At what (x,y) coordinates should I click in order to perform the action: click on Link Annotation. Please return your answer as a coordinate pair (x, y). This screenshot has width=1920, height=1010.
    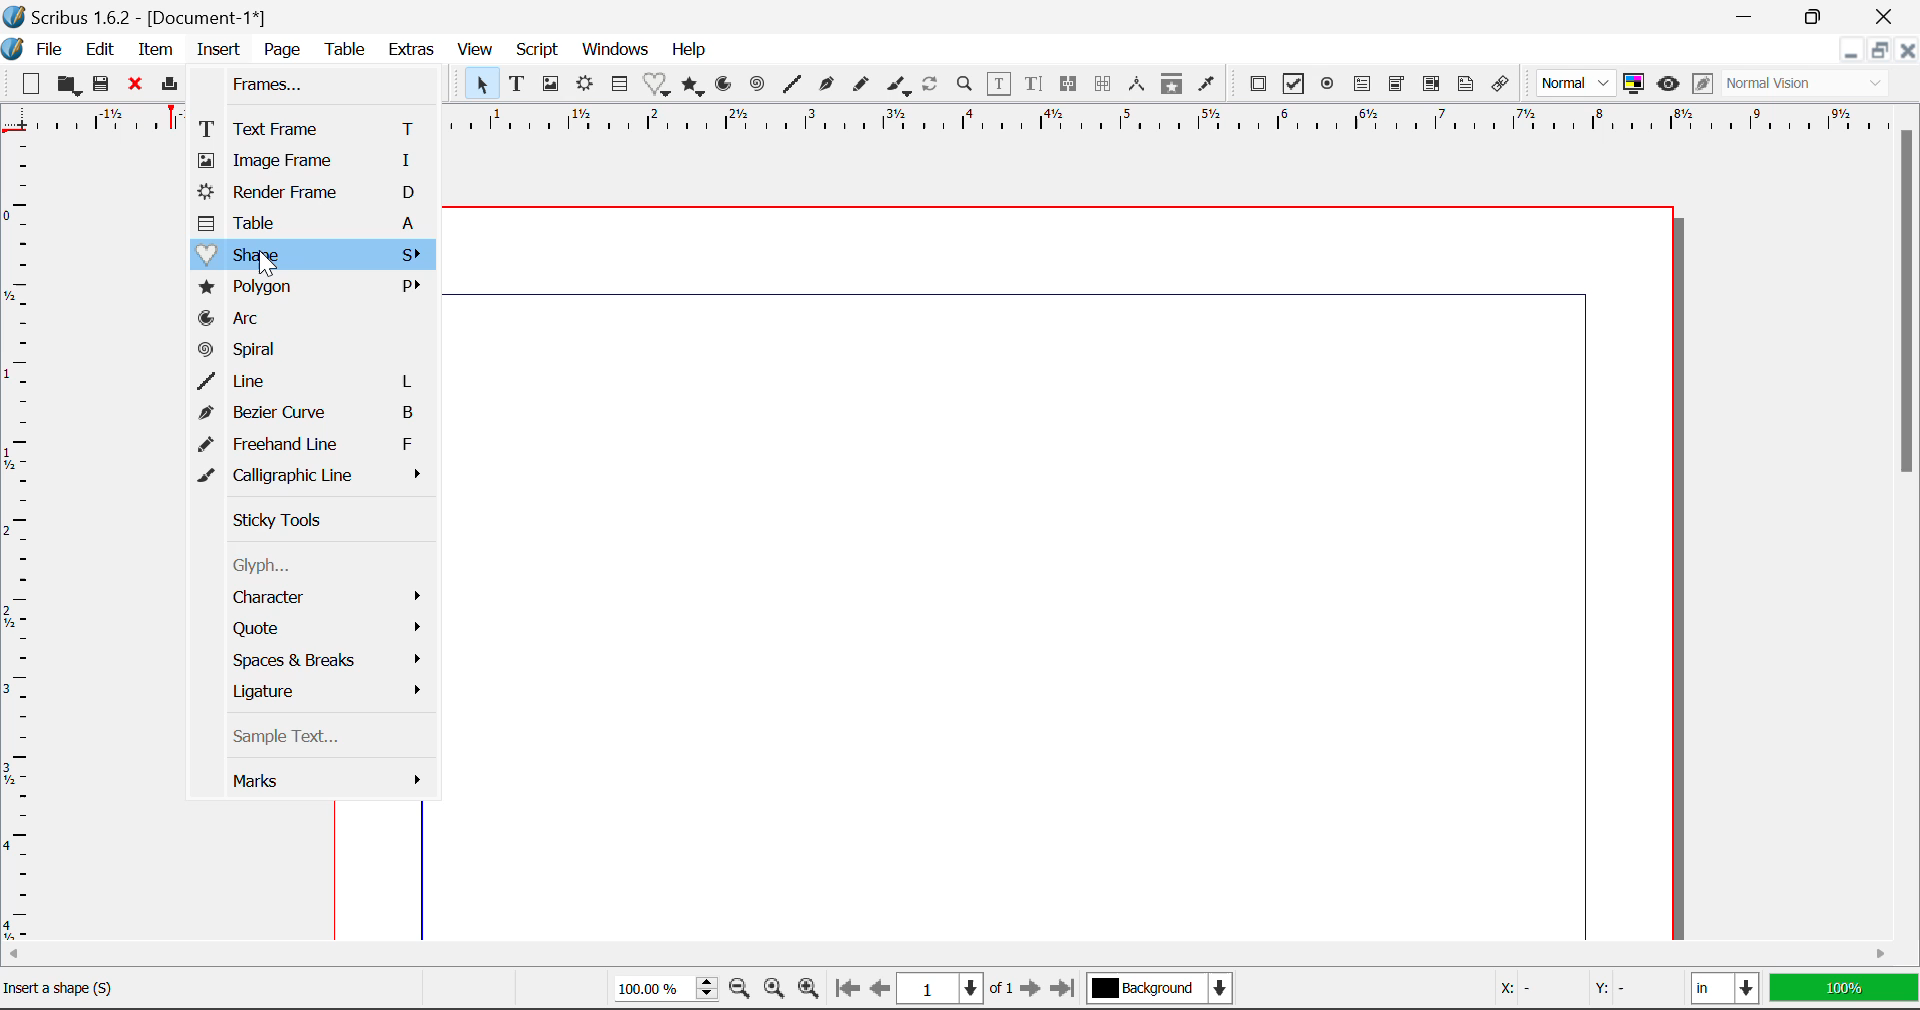
    Looking at the image, I should click on (1501, 85).